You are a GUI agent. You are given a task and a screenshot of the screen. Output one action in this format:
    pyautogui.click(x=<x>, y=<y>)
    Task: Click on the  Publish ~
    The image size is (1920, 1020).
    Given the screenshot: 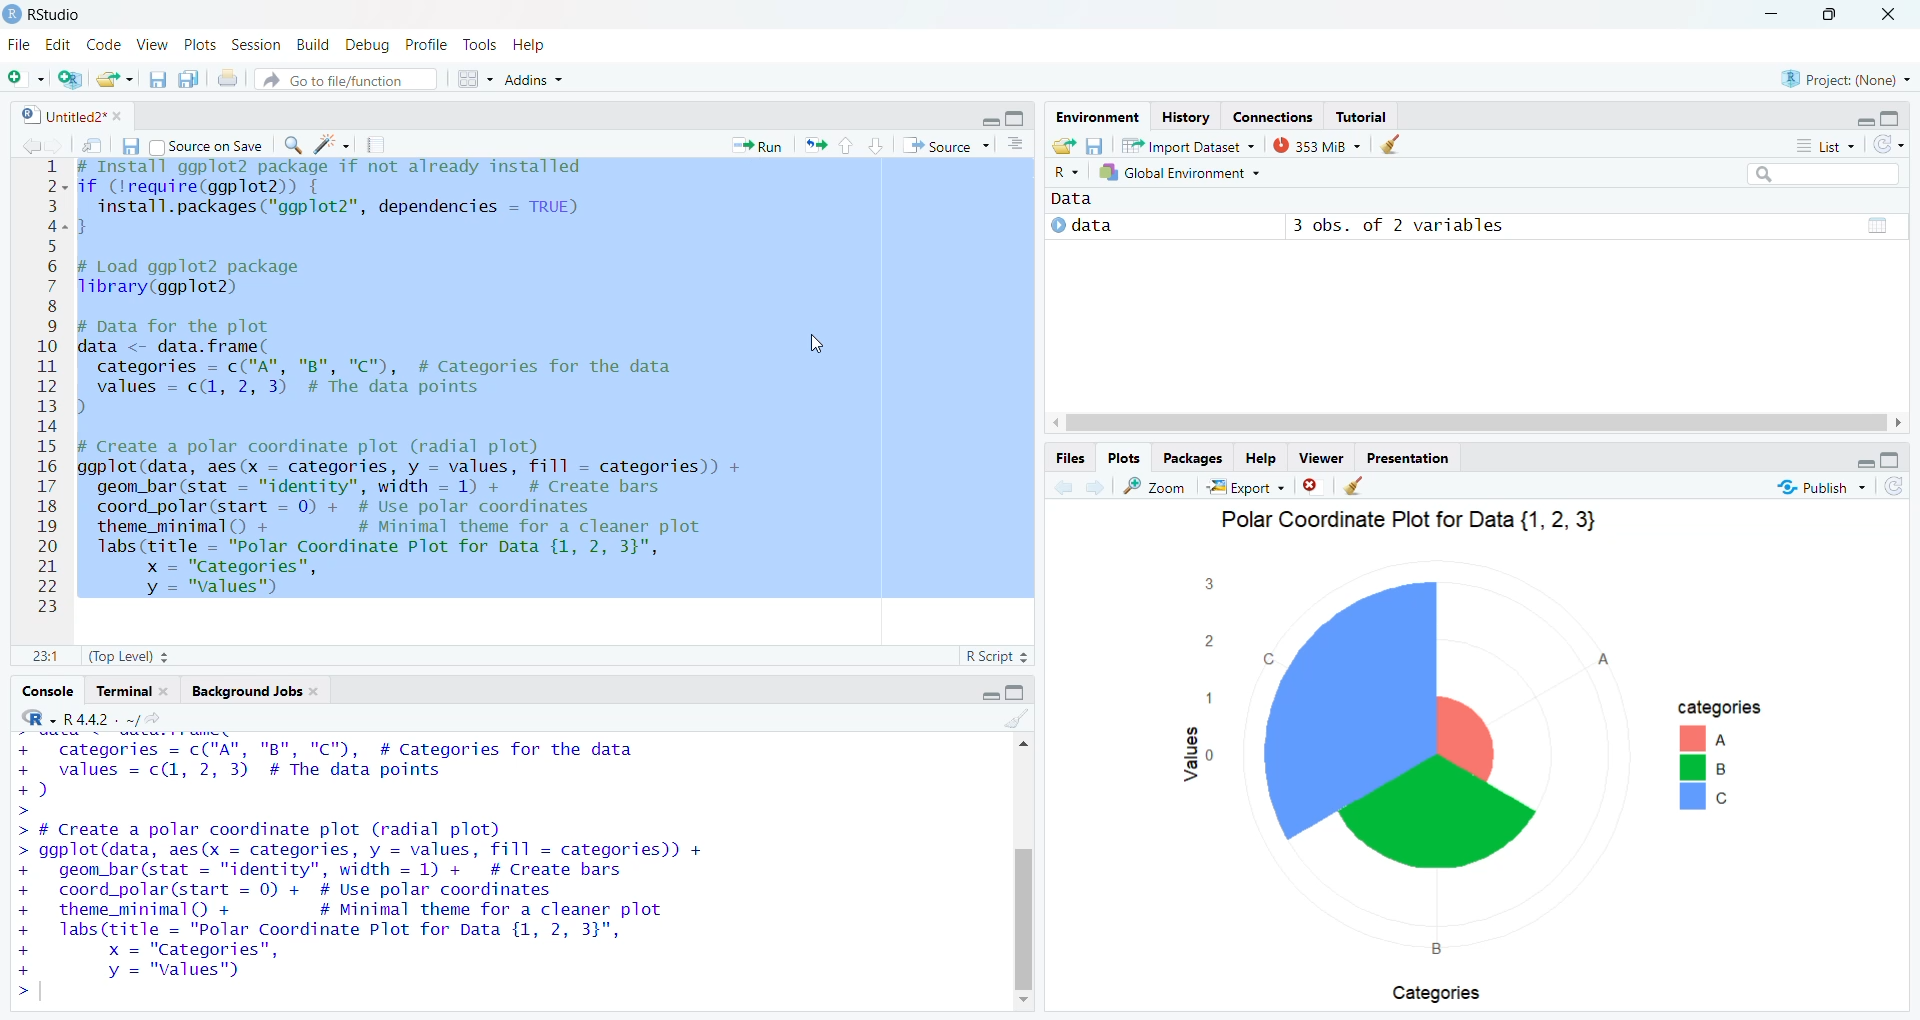 What is the action you would take?
    pyautogui.click(x=1819, y=488)
    